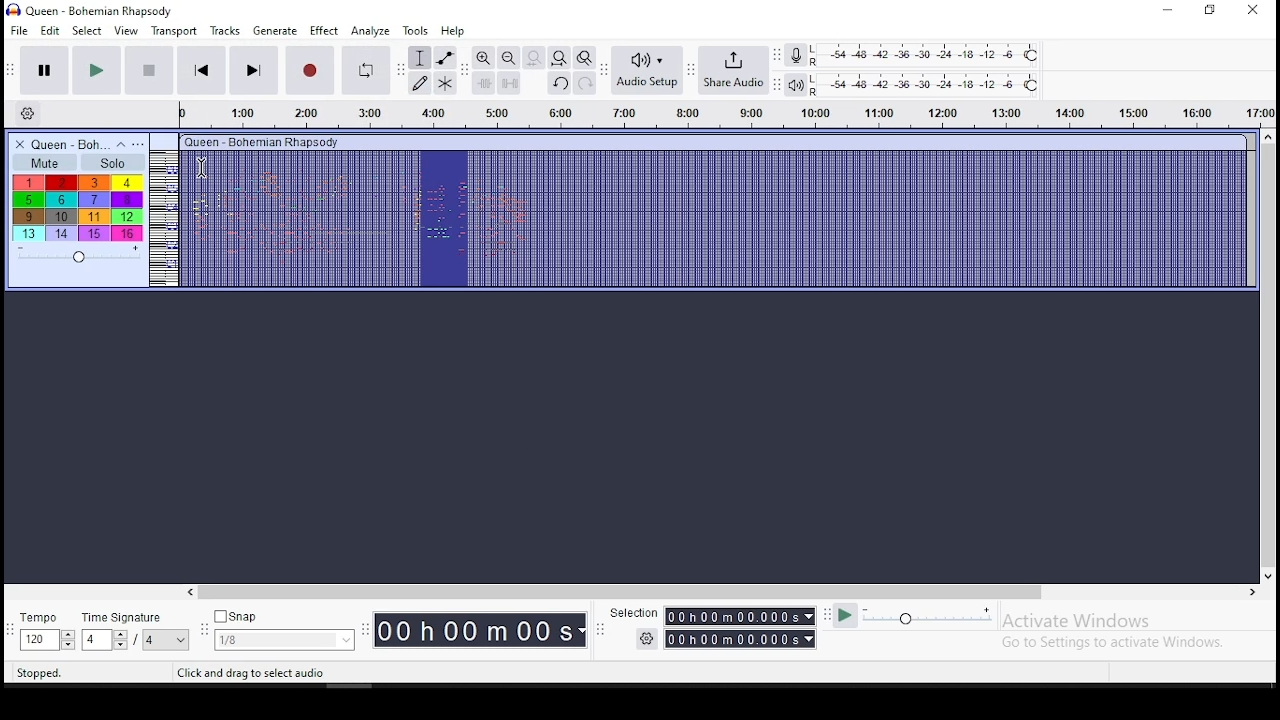  What do you see at coordinates (76, 207) in the screenshot?
I see `numbers` at bounding box center [76, 207].